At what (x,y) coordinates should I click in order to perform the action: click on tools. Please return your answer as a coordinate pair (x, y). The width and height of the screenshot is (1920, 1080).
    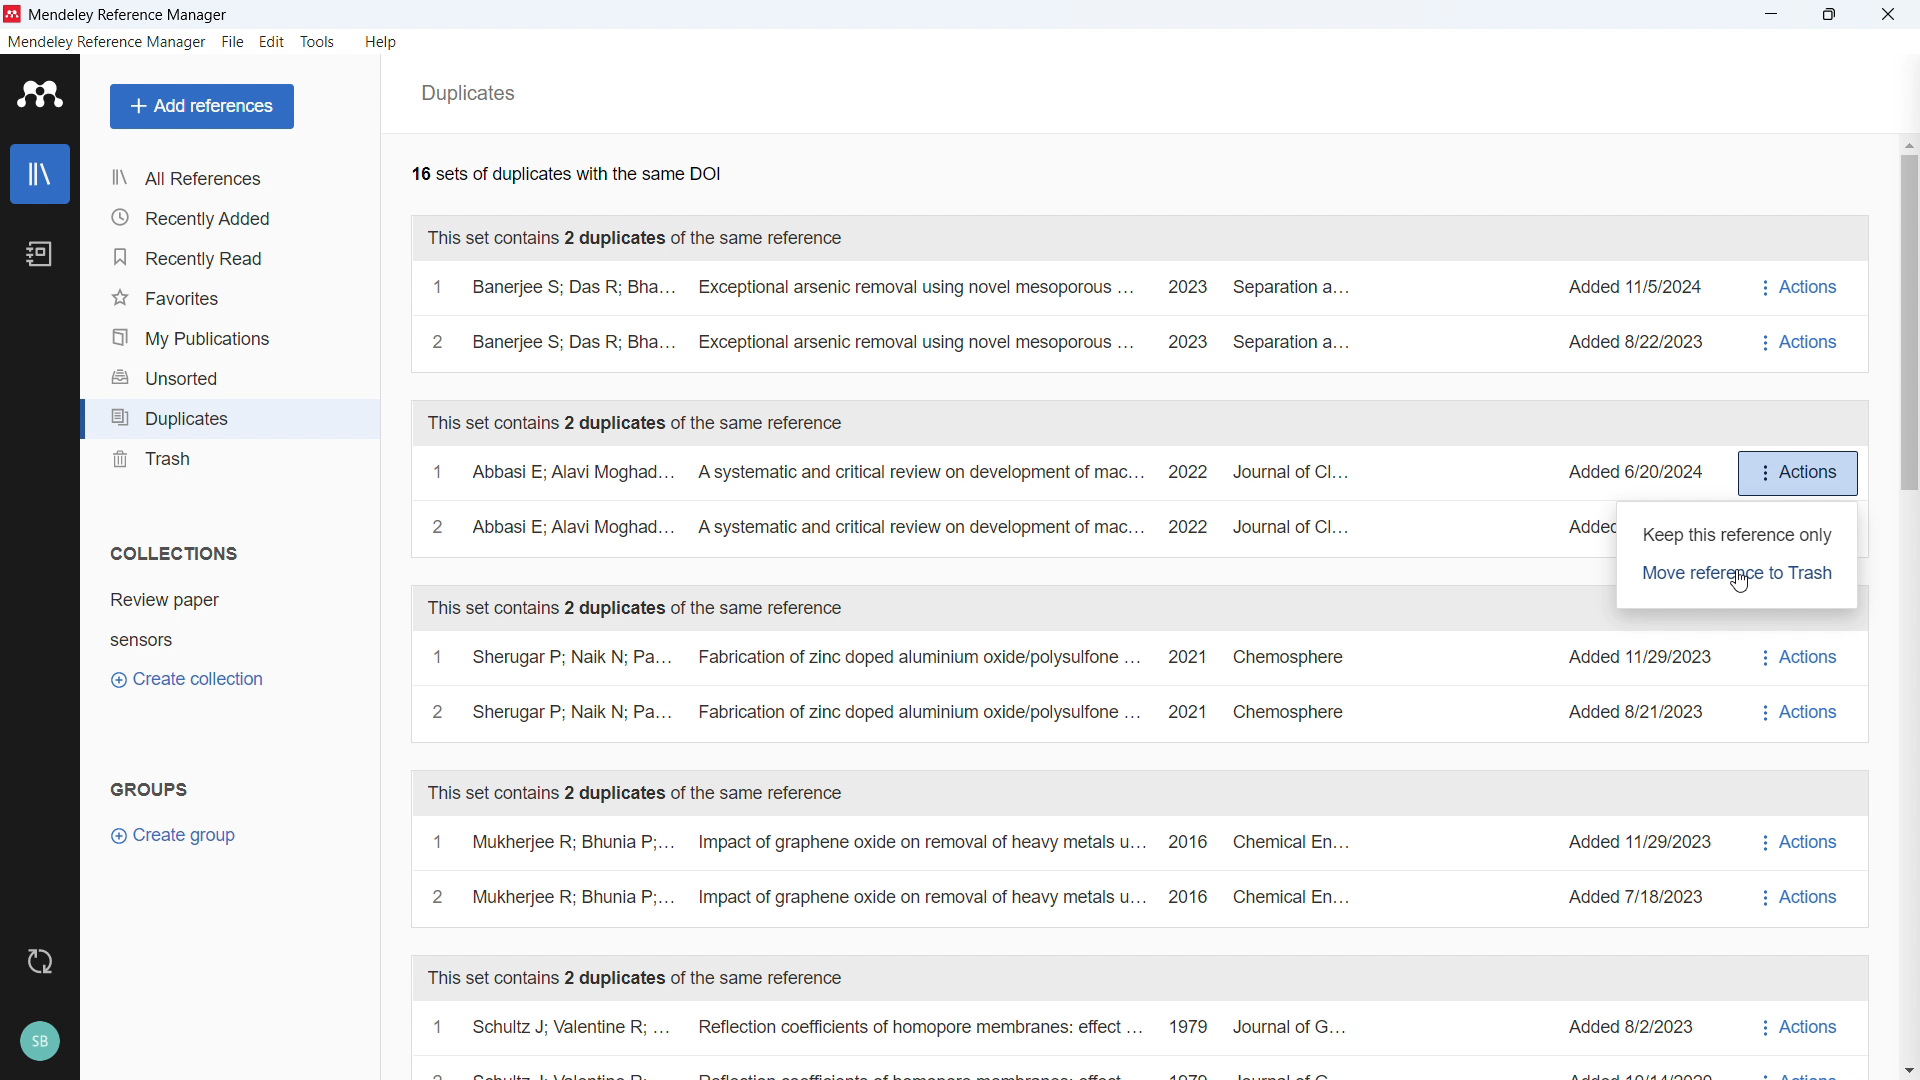
    Looking at the image, I should click on (318, 42).